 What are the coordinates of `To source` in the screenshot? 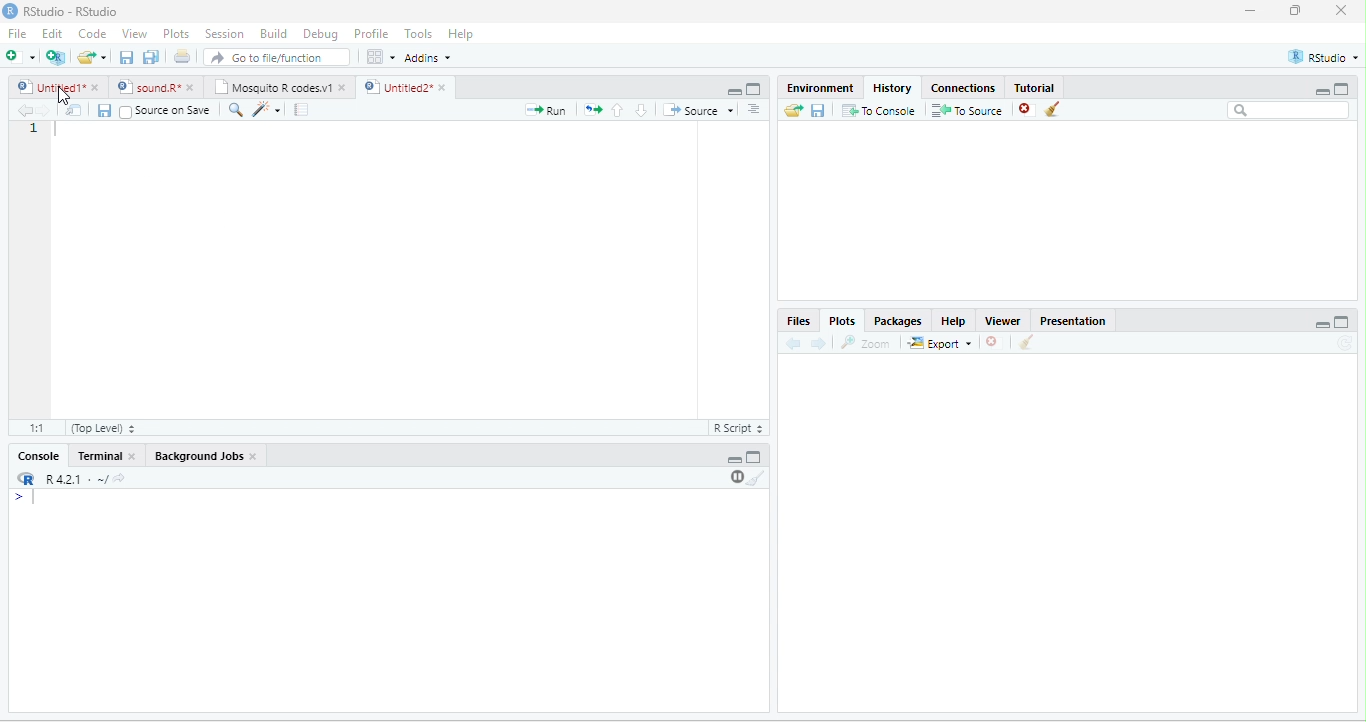 It's located at (965, 111).